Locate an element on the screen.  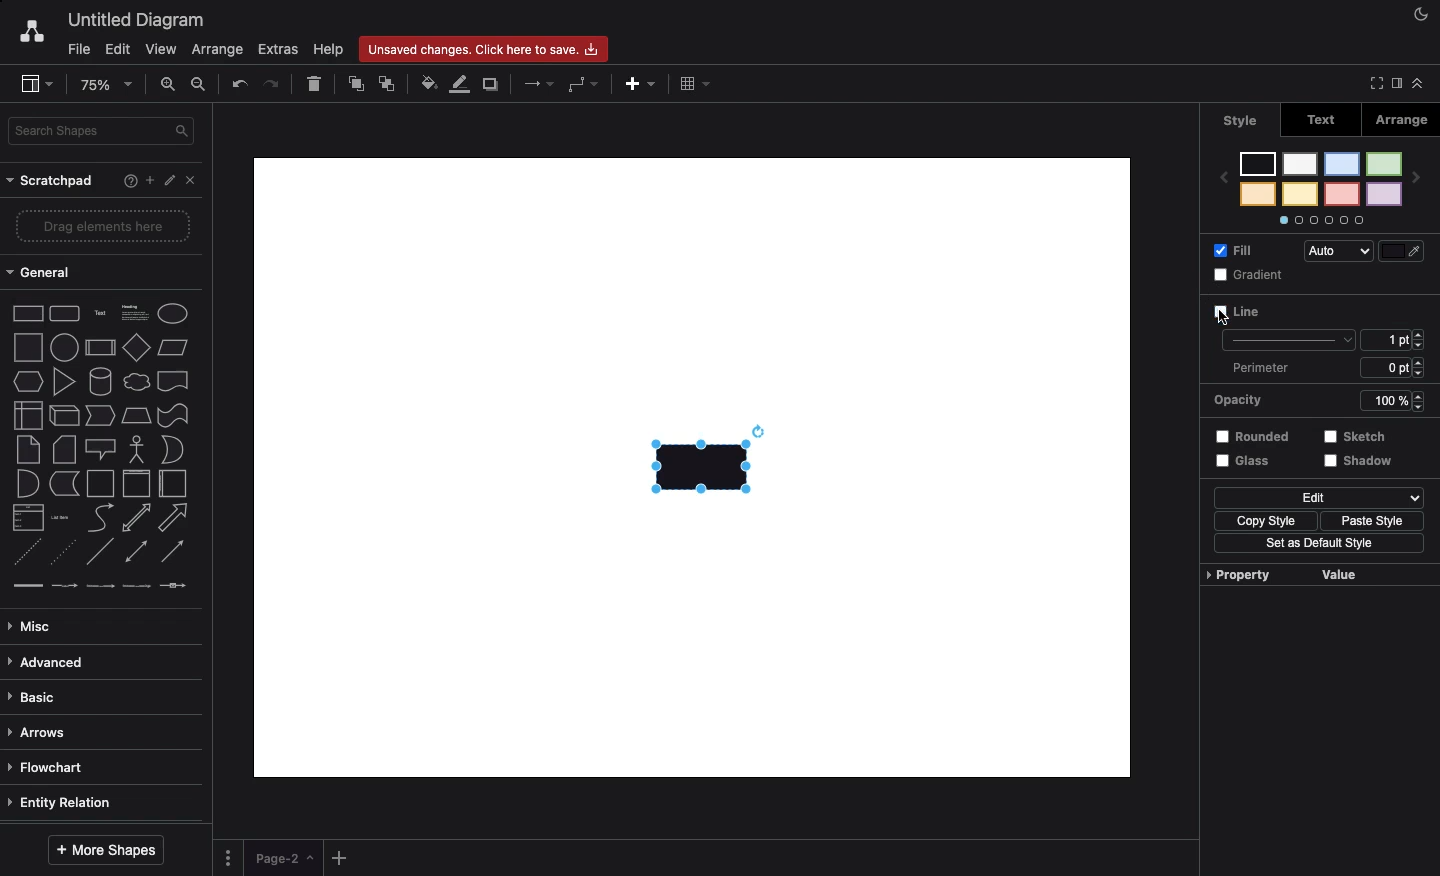
Line is located at coordinates (1244, 316).